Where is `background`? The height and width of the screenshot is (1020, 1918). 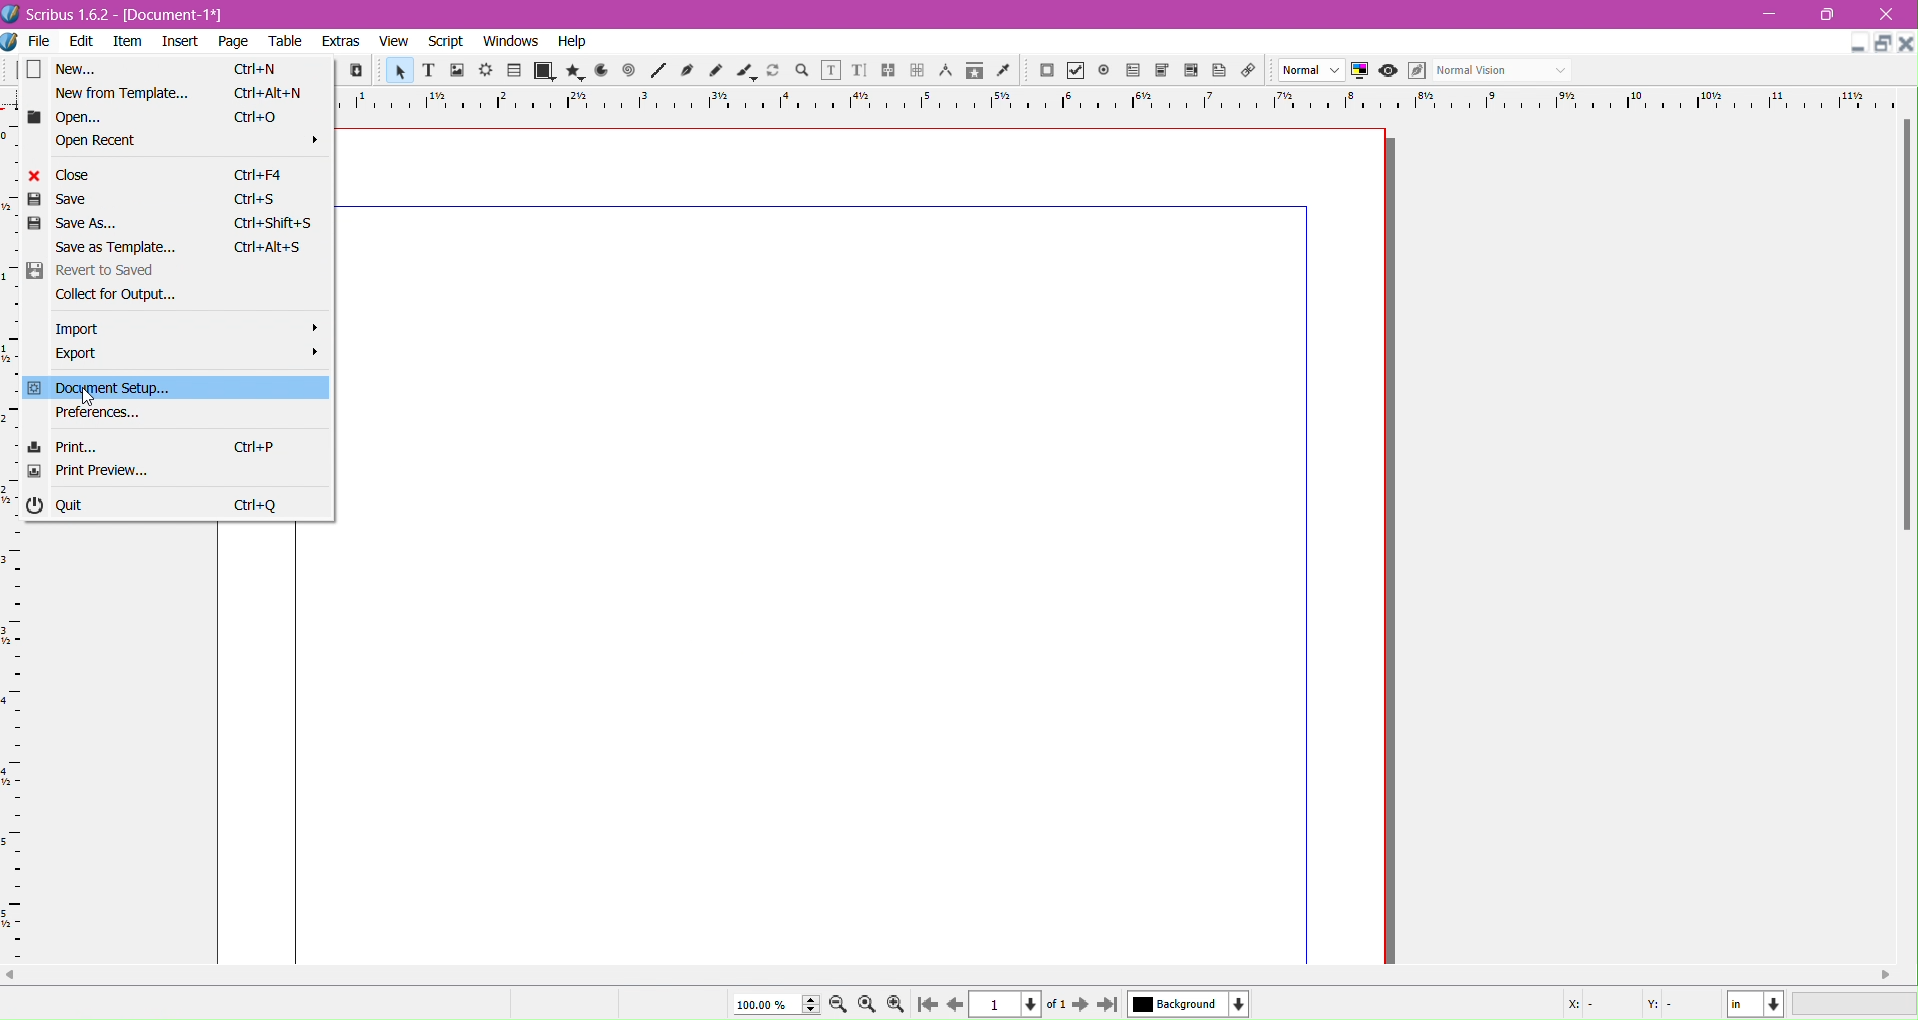 background is located at coordinates (1189, 1004).